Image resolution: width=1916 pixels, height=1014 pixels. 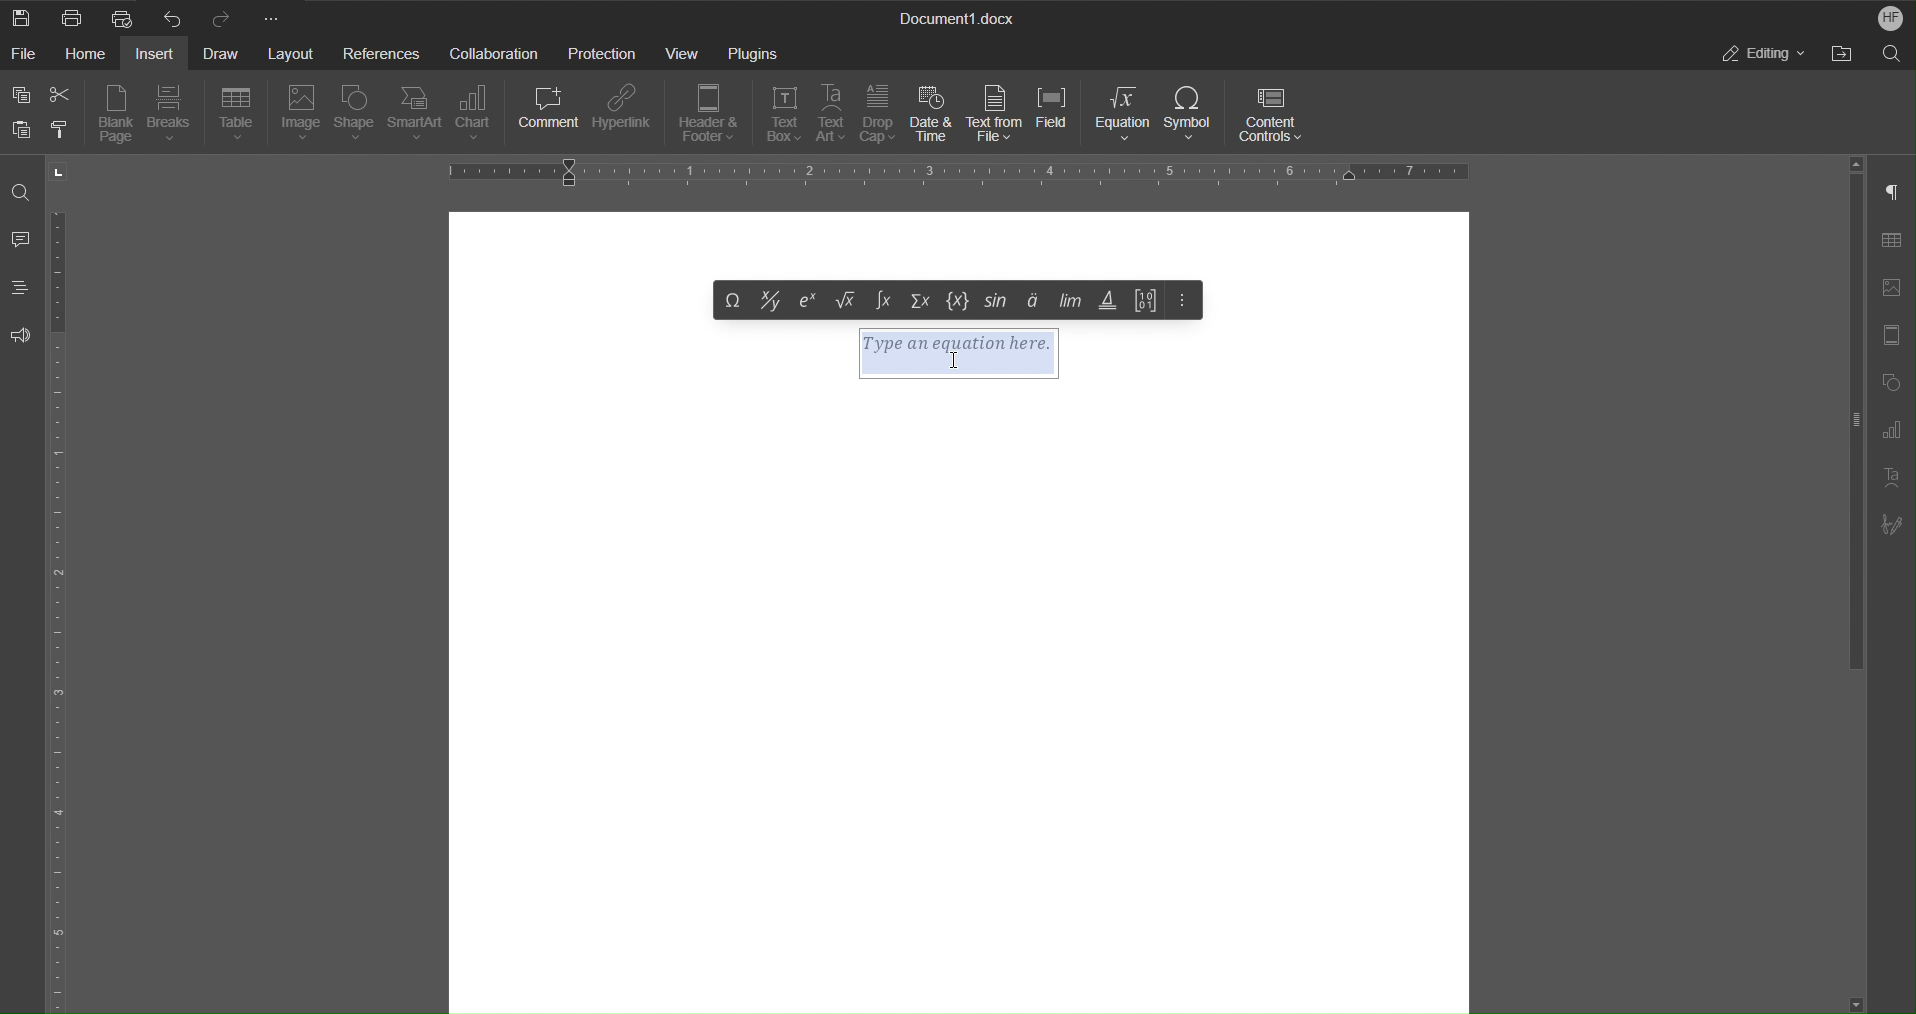 What do you see at coordinates (274, 17) in the screenshot?
I see `More` at bounding box center [274, 17].